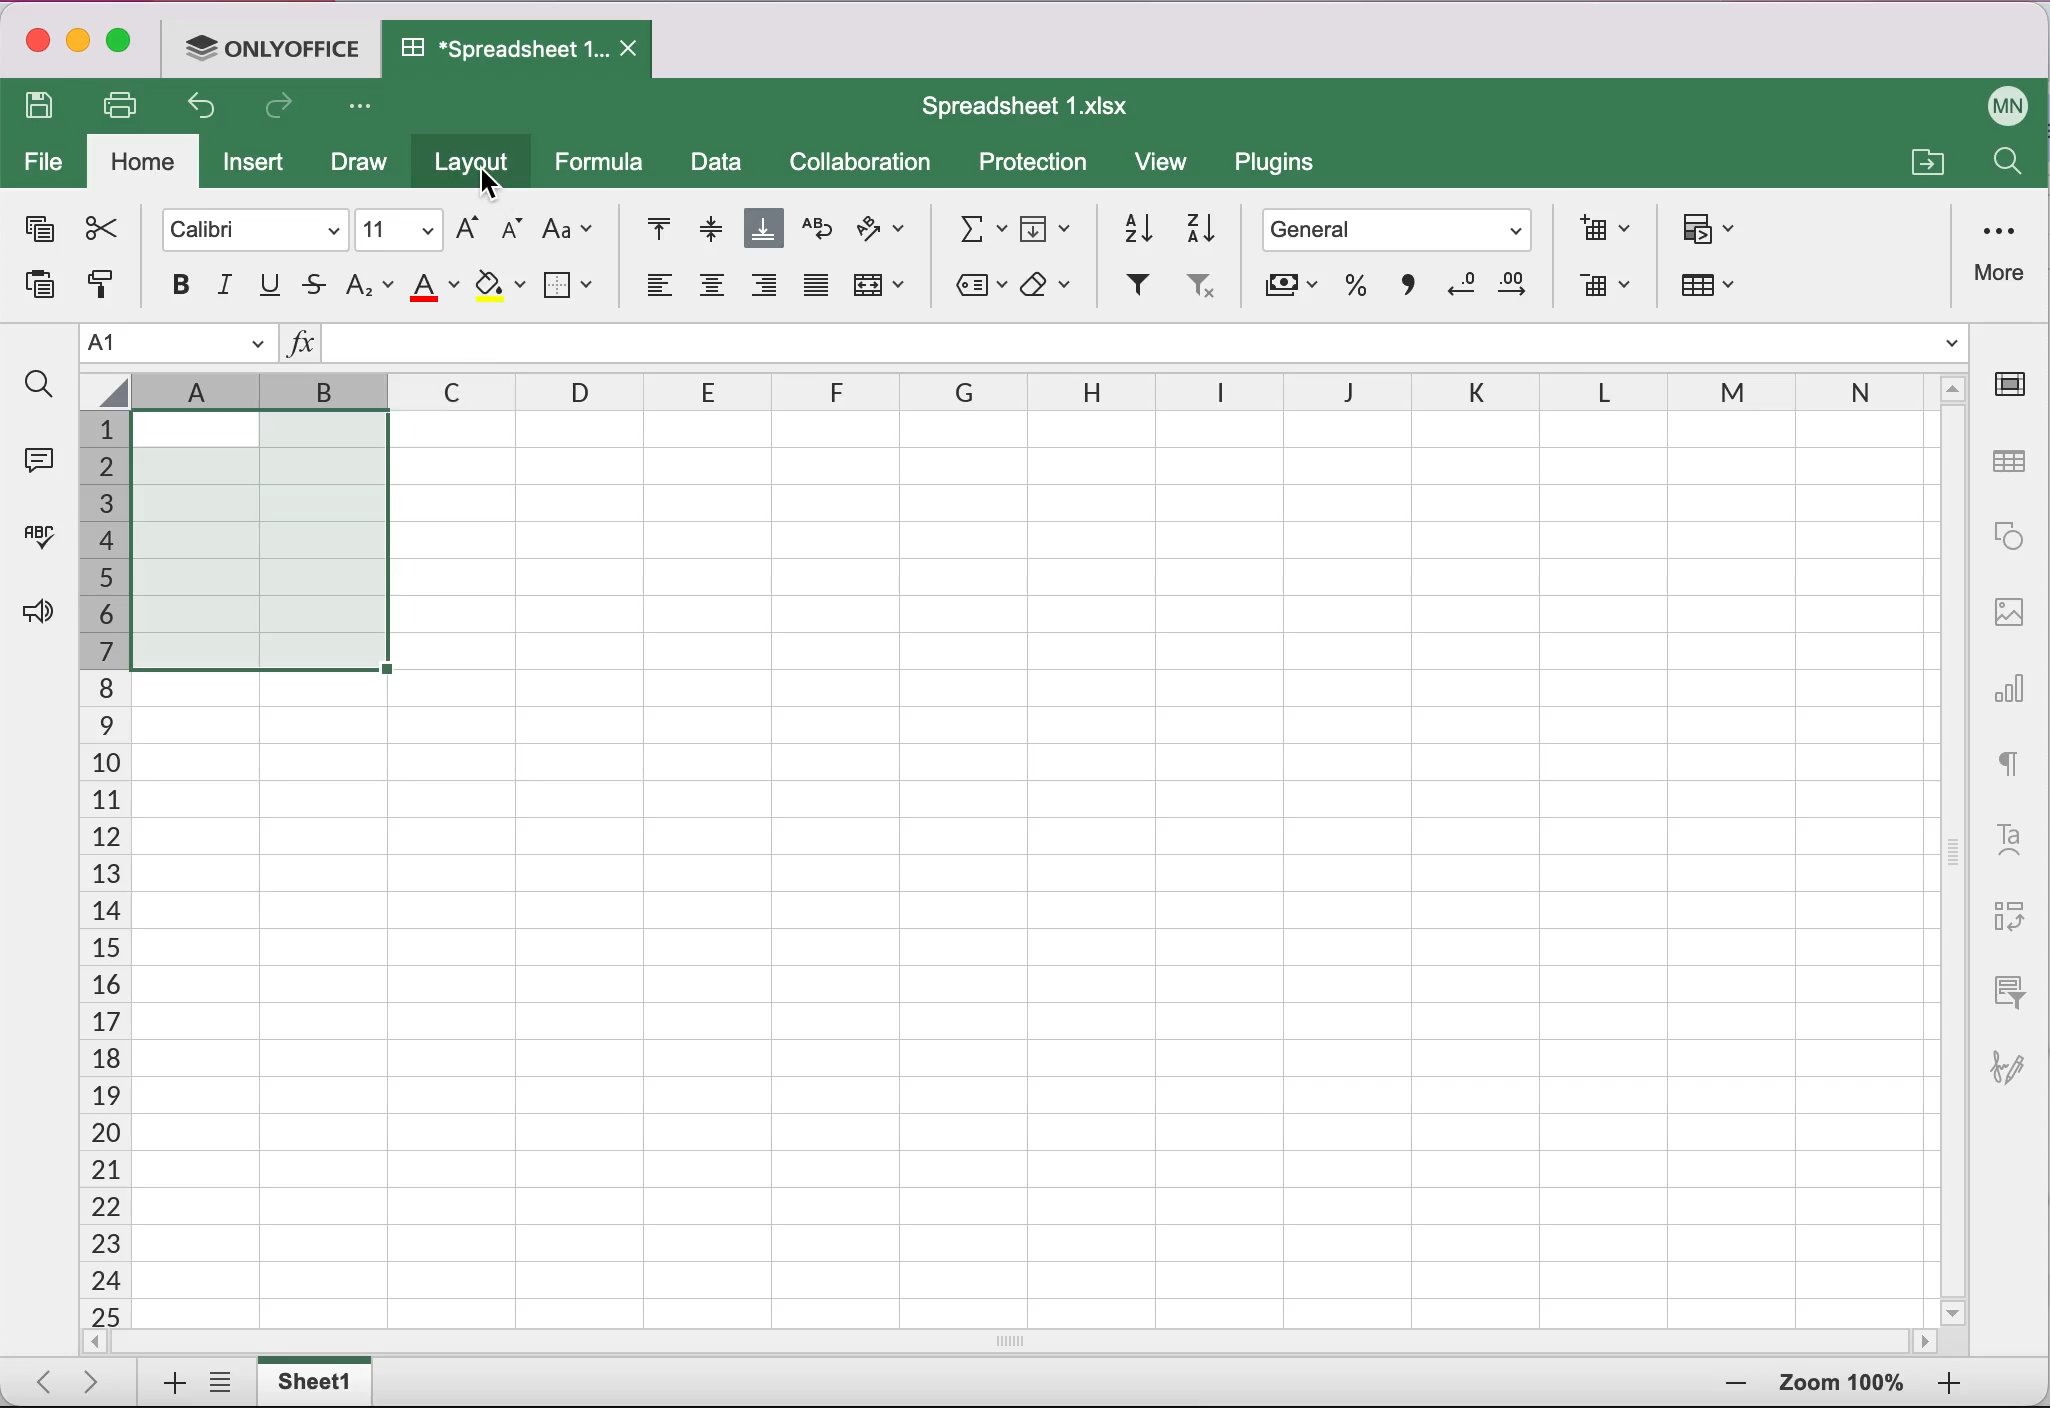 The height and width of the screenshot is (1408, 2050). What do you see at coordinates (974, 226) in the screenshot?
I see `summation` at bounding box center [974, 226].